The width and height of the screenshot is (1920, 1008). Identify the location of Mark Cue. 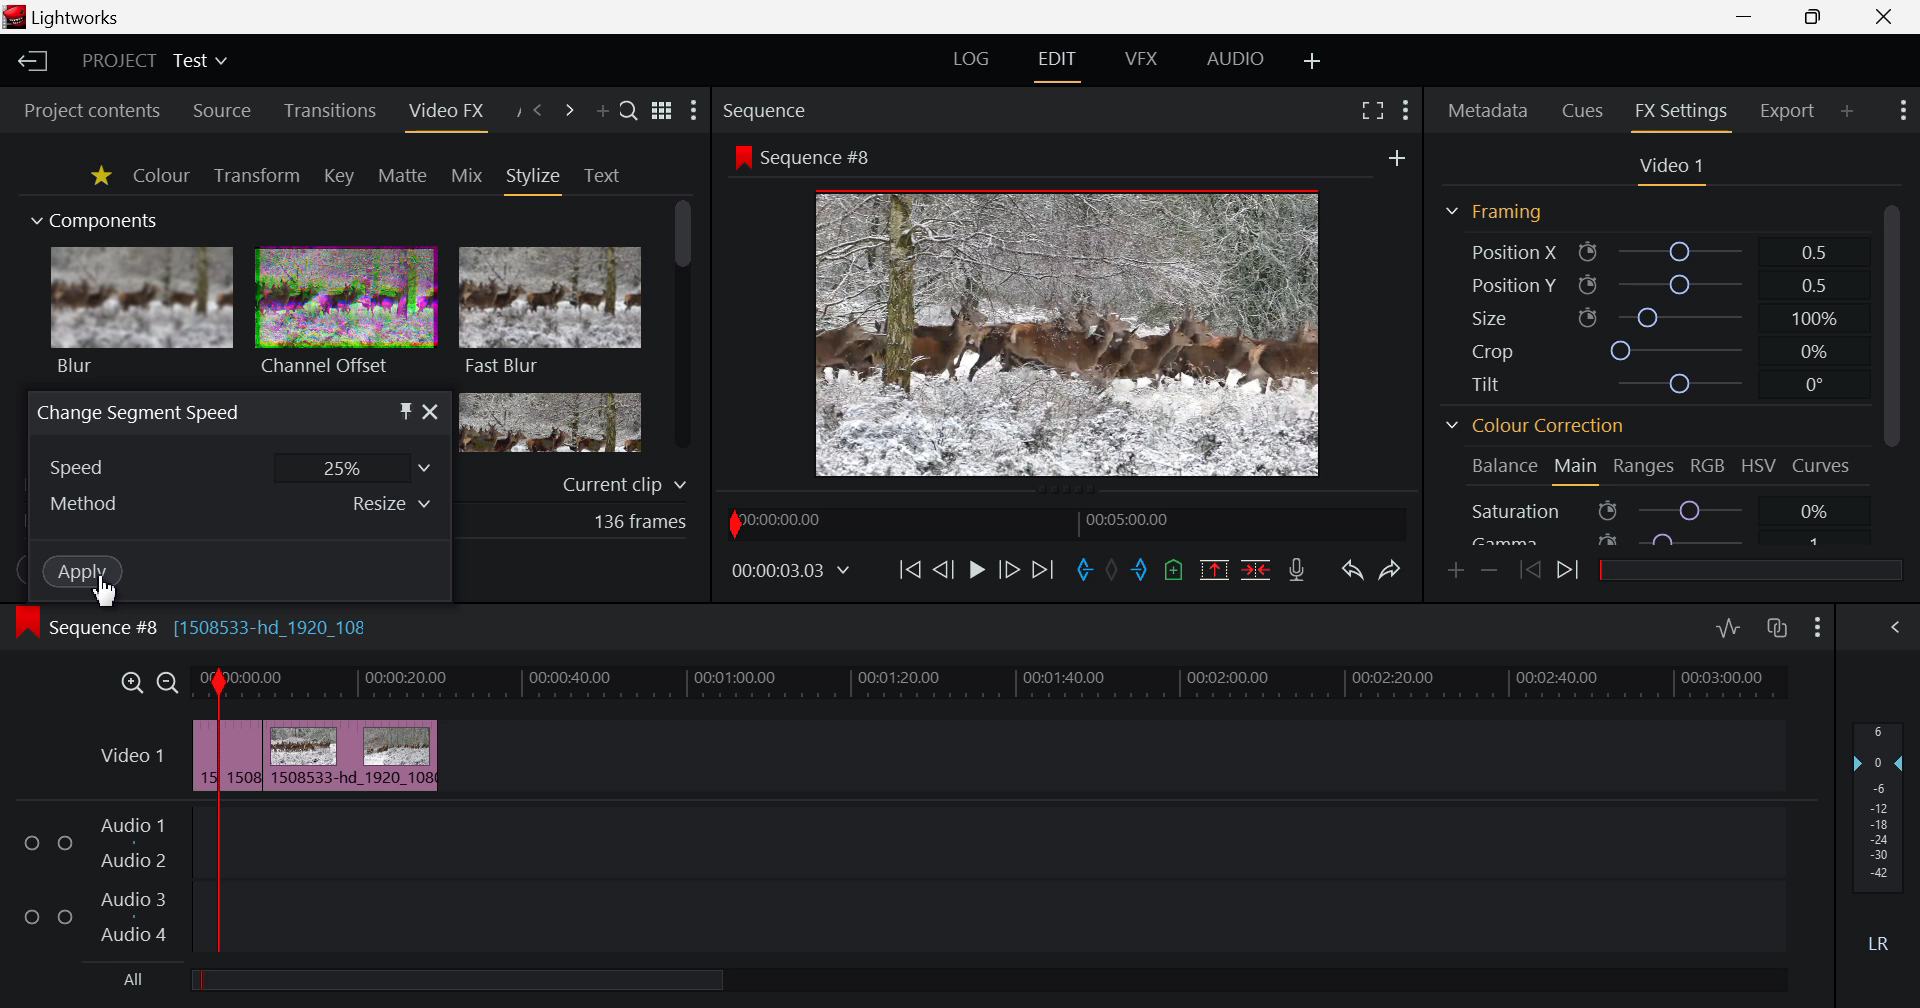
(1174, 569).